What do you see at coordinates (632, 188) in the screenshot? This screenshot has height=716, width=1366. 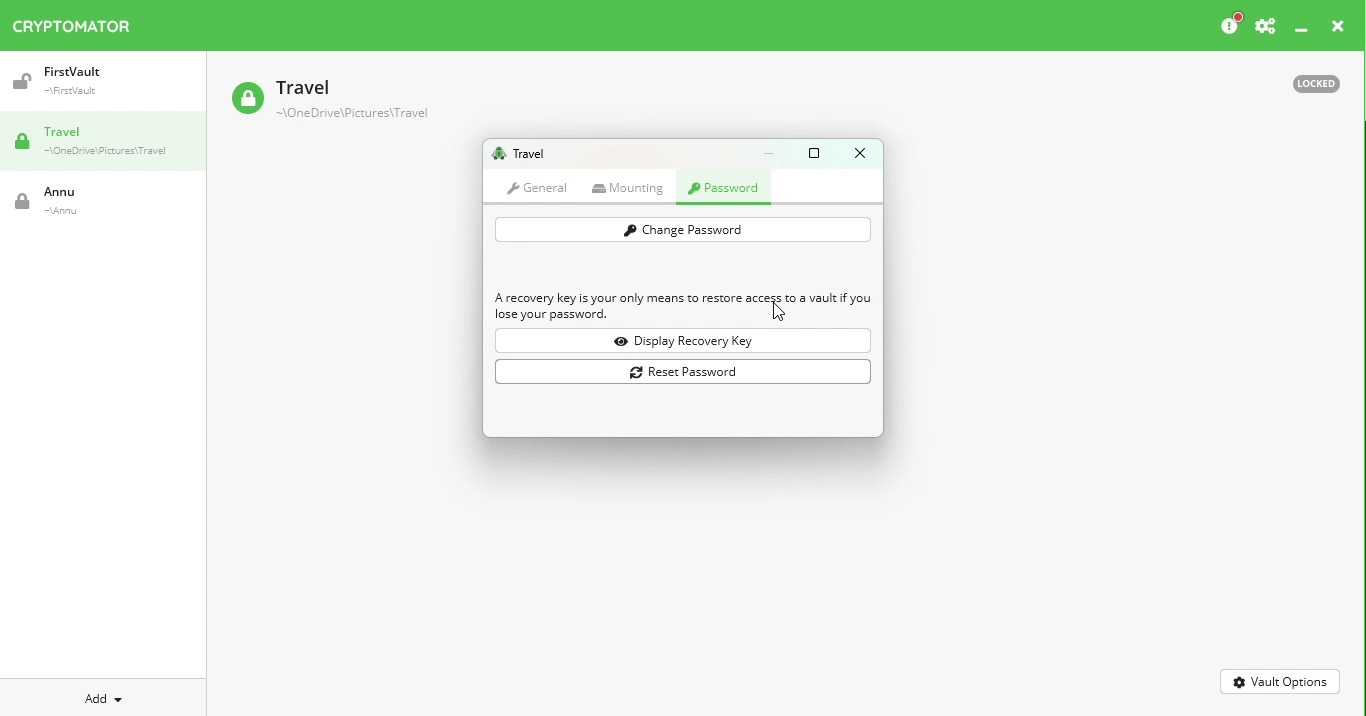 I see `Mounting` at bounding box center [632, 188].